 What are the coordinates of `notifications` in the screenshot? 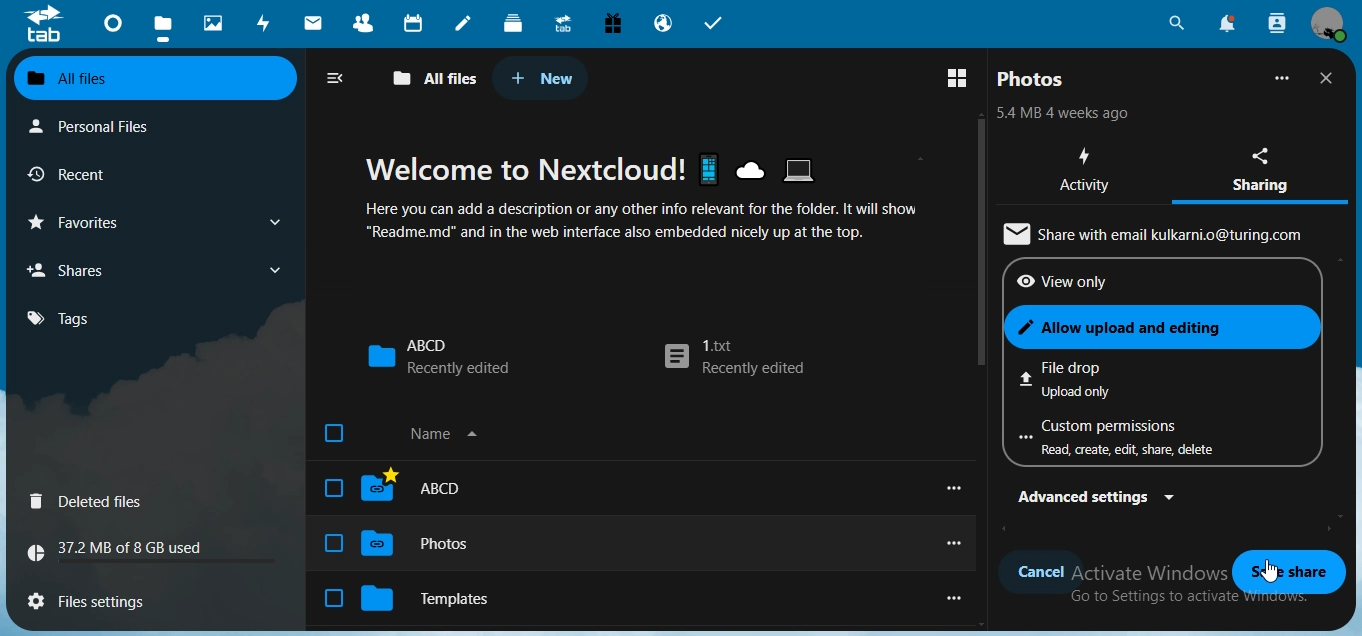 It's located at (1225, 23).